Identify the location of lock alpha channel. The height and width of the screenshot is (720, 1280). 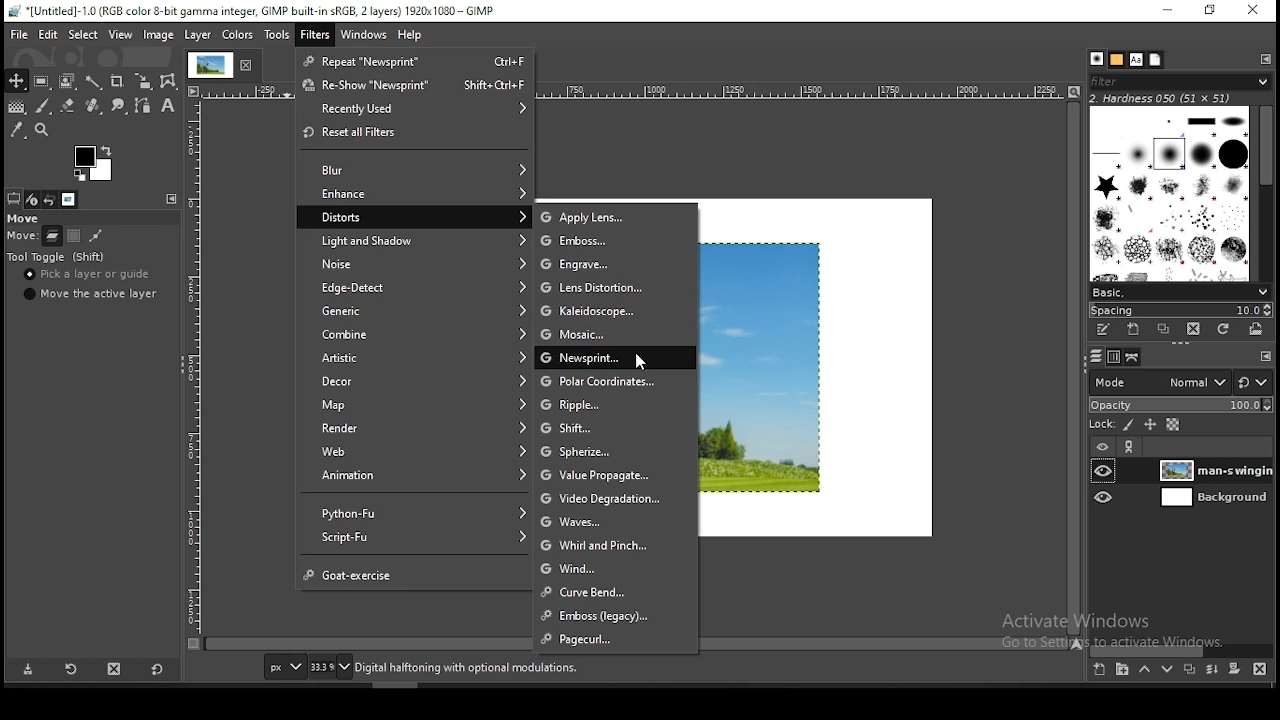
(1171, 425).